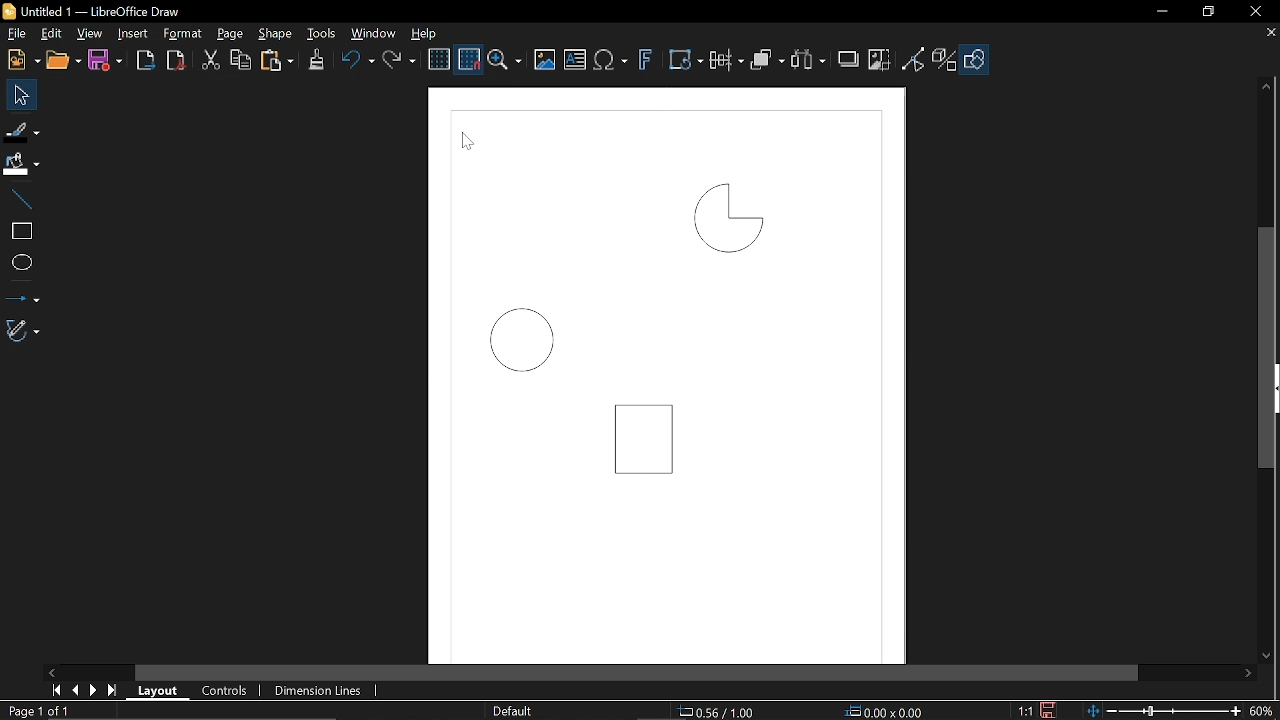  What do you see at coordinates (243, 60) in the screenshot?
I see `Copy` at bounding box center [243, 60].